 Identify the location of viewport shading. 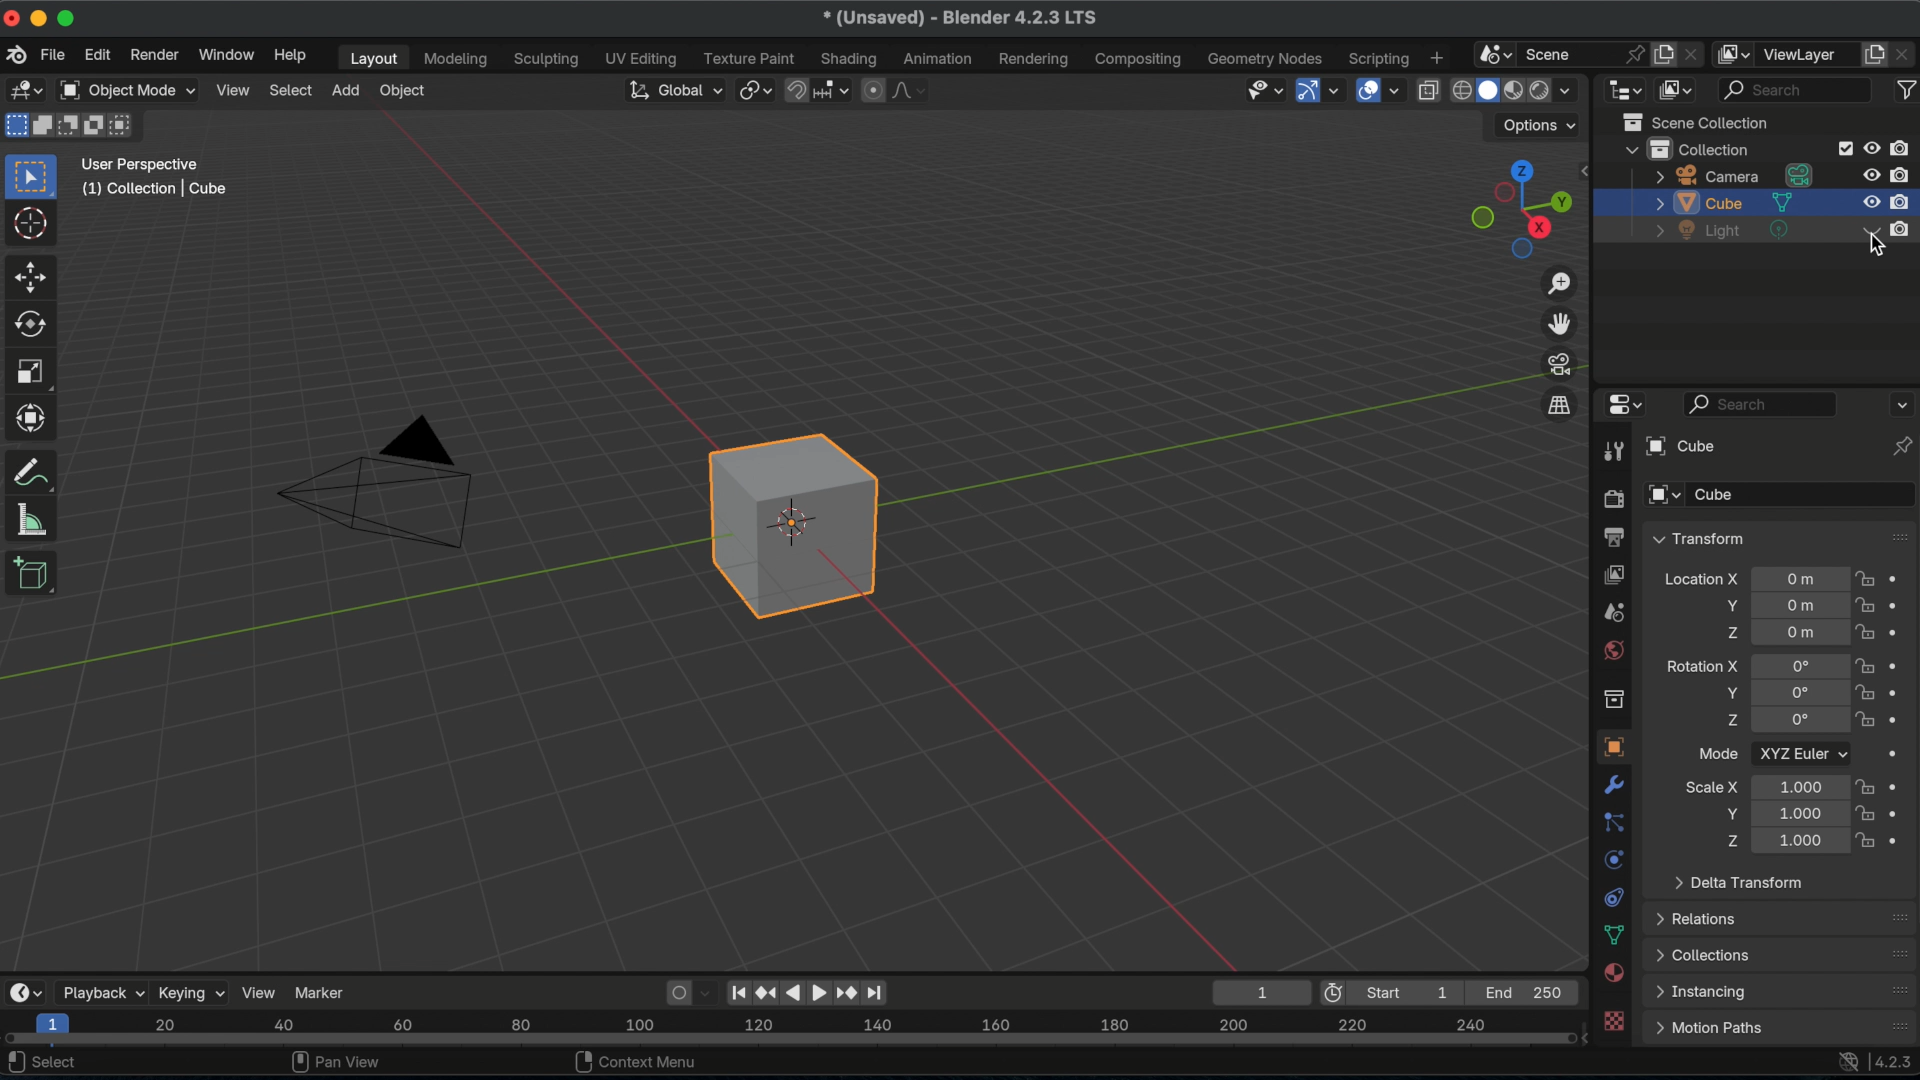
(1486, 88).